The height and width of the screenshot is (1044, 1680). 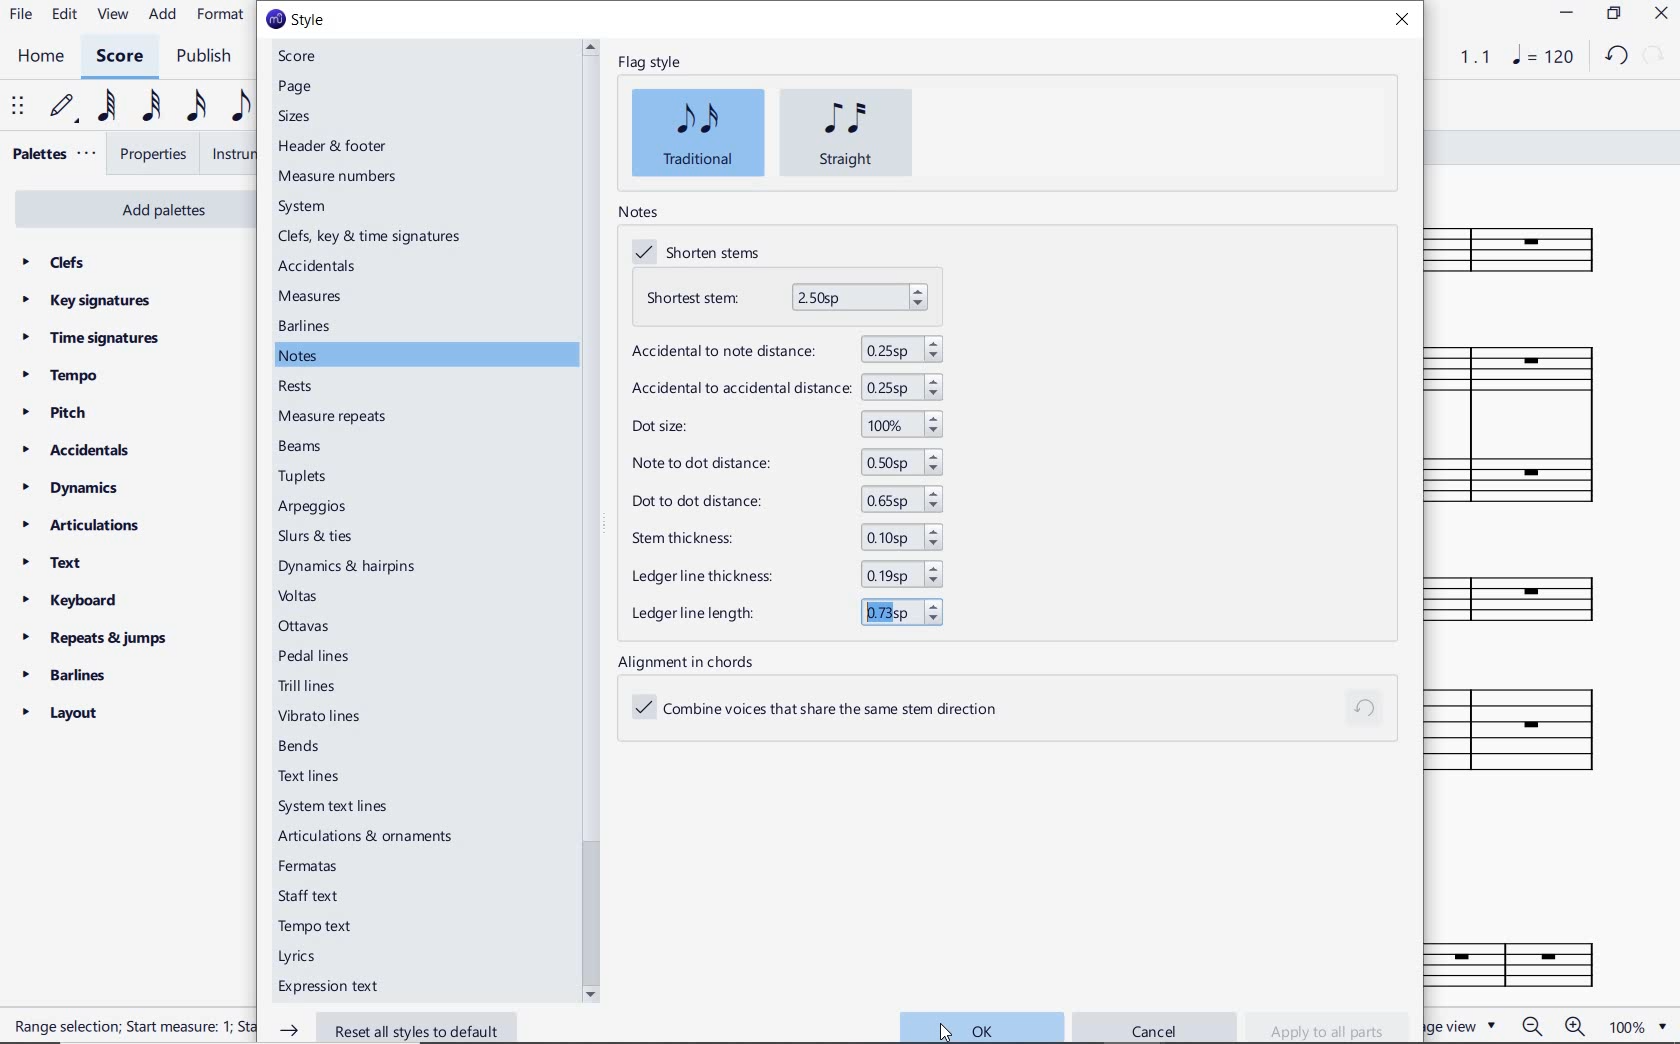 What do you see at coordinates (220, 16) in the screenshot?
I see `format` at bounding box center [220, 16].